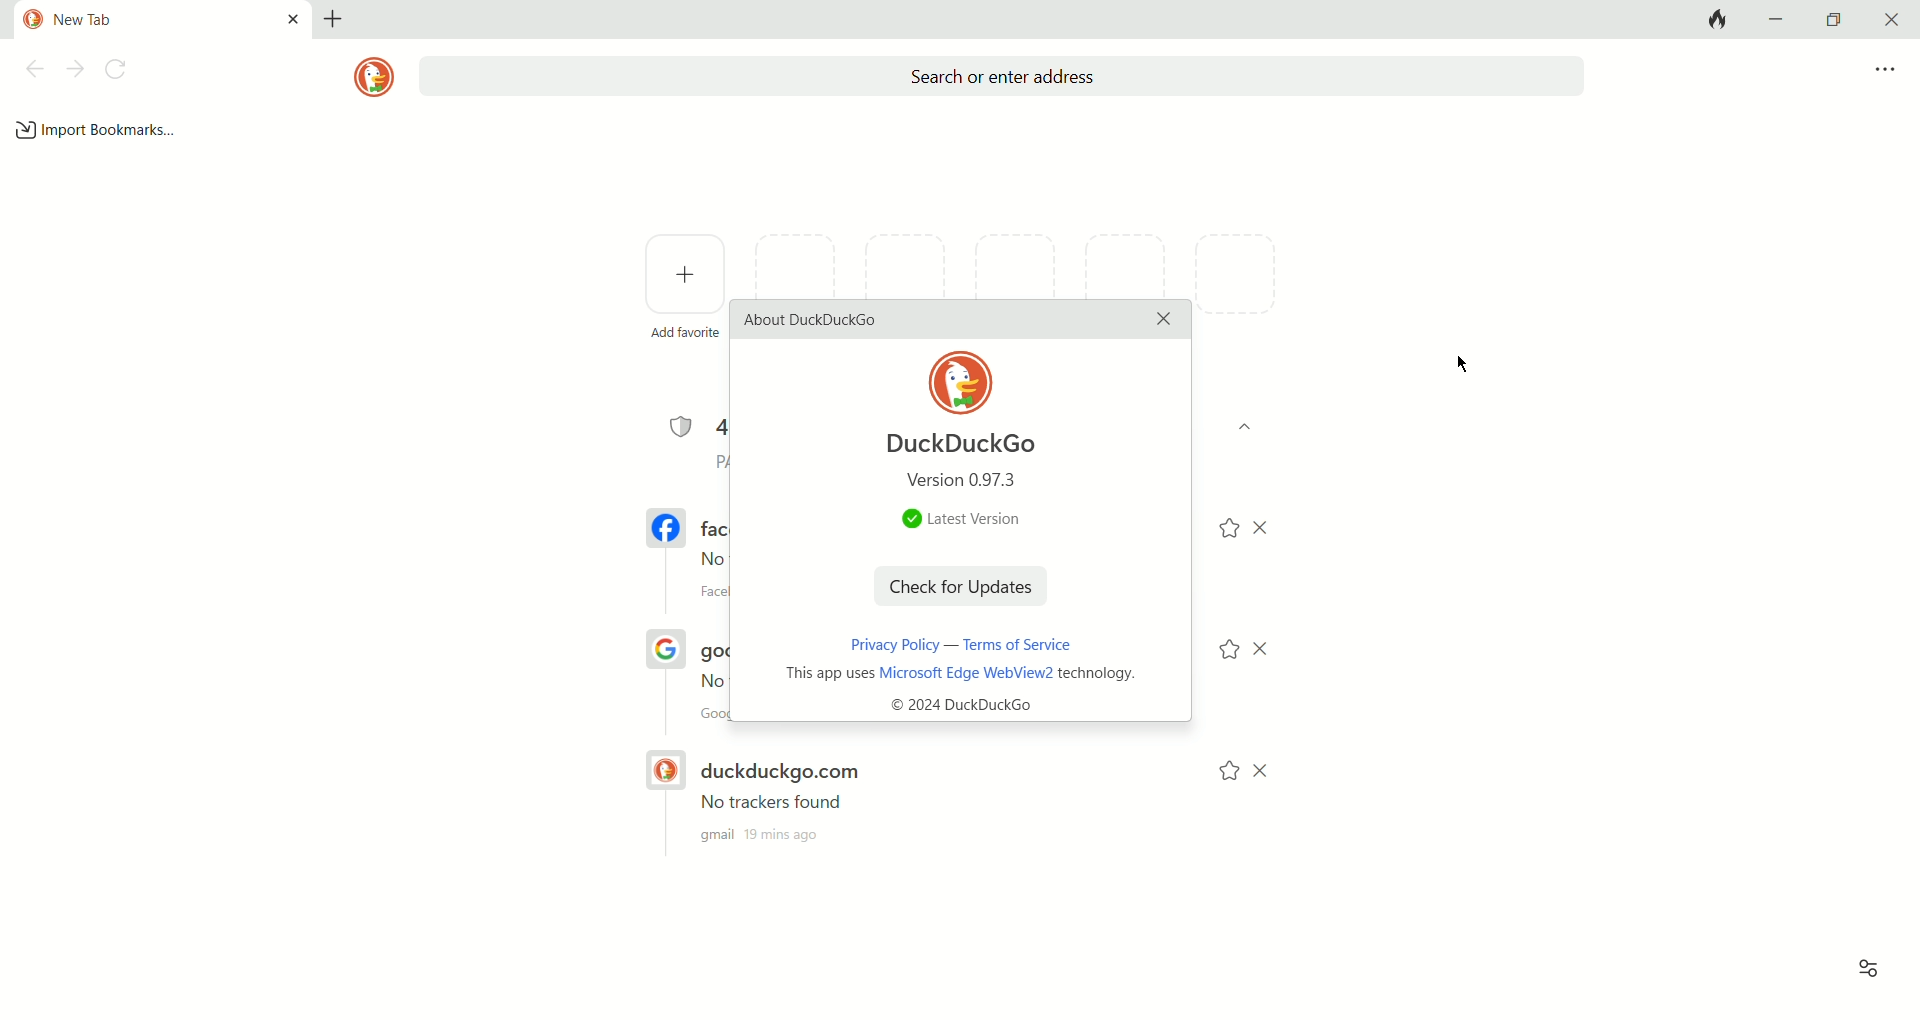  Describe the element at coordinates (1779, 20) in the screenshot. I see `minimize` at that location.